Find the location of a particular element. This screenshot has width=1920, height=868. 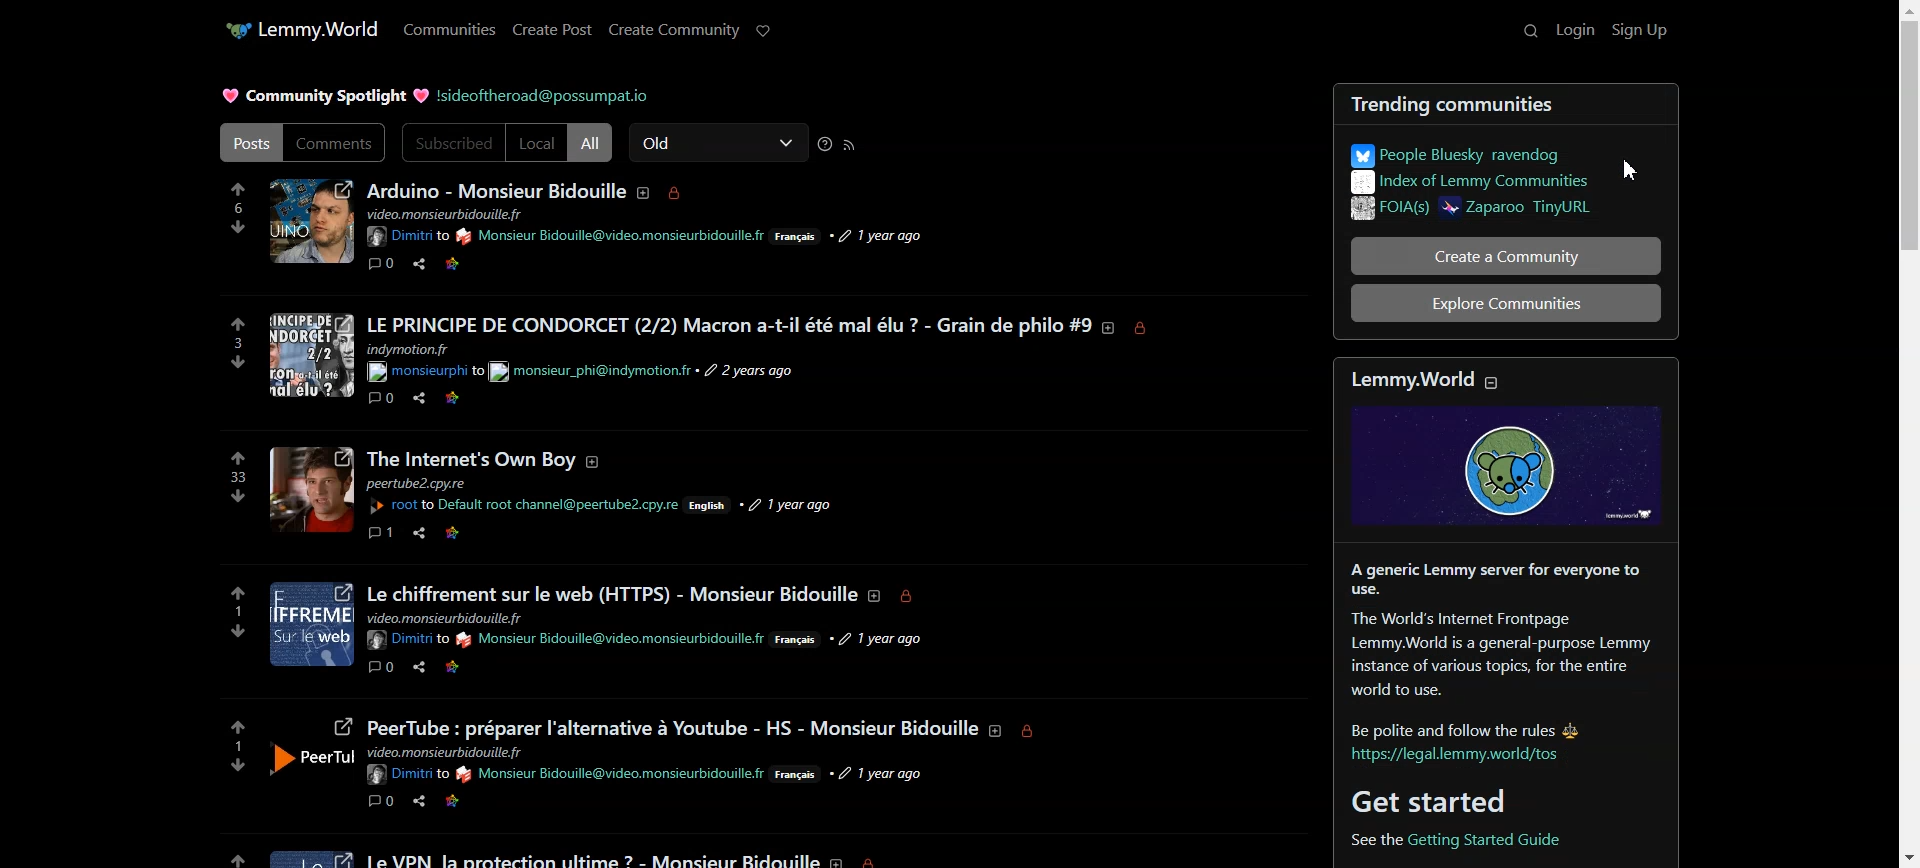

Home Page is located at coordinates (322, 26).